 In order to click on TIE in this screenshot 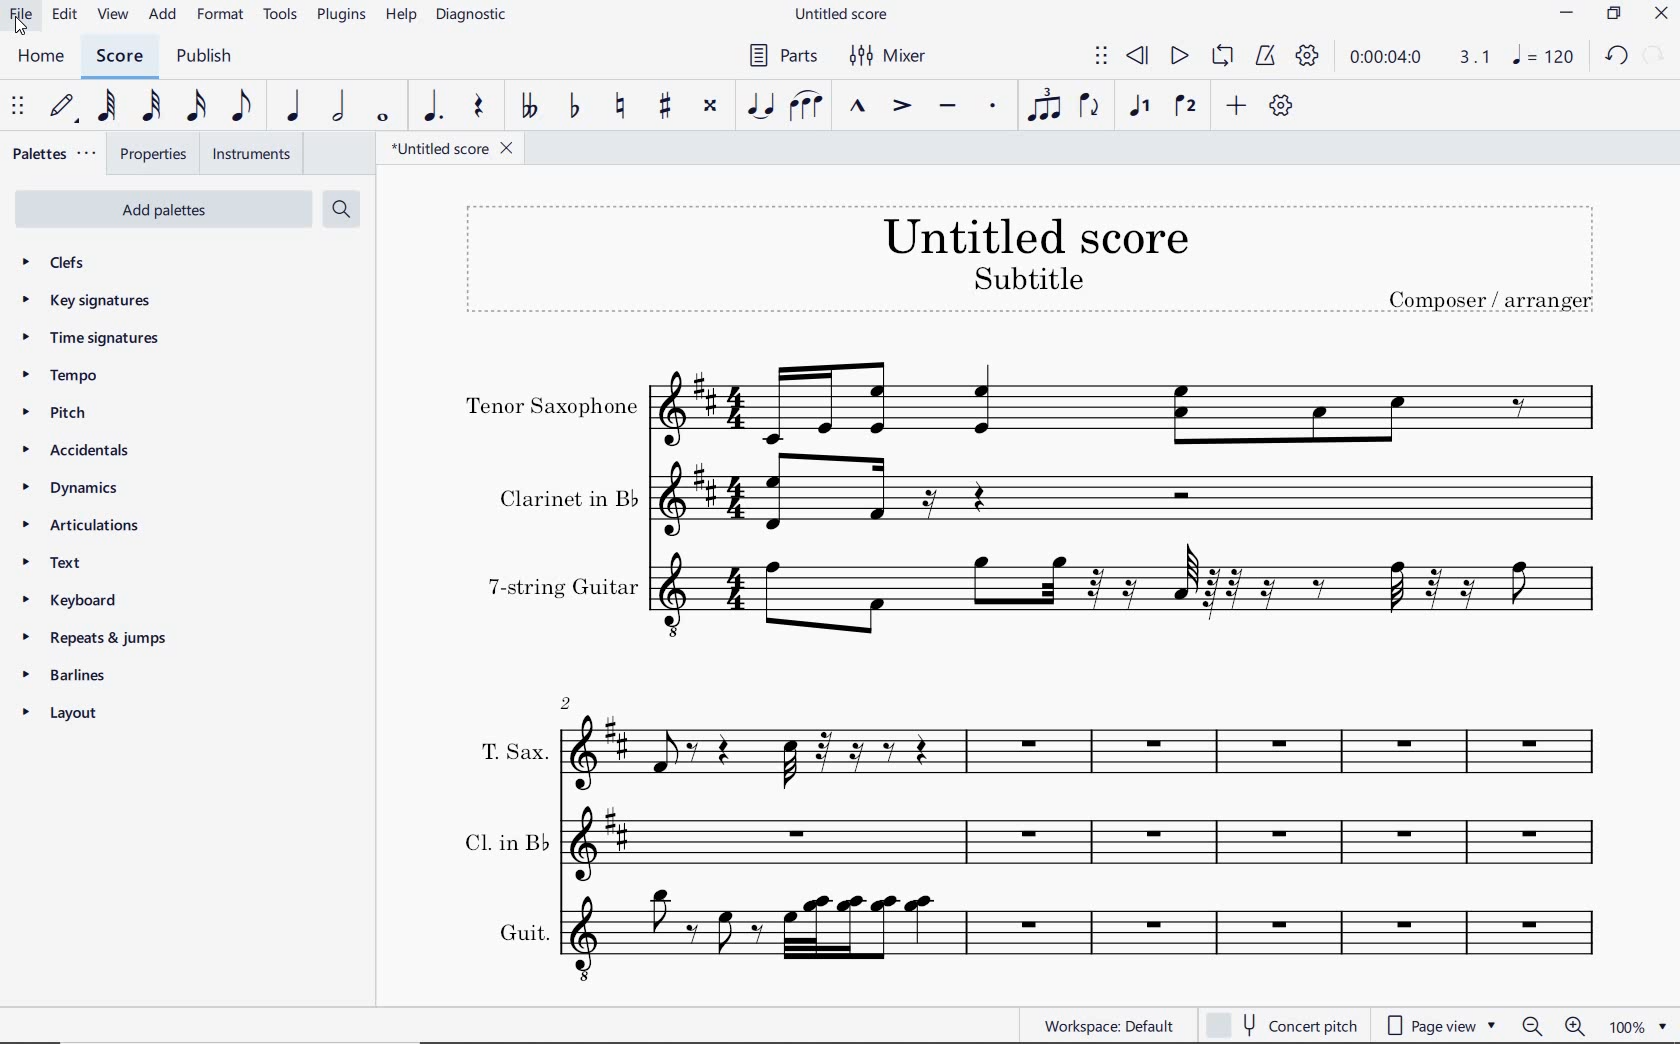, I will do `click(757, 105)`.